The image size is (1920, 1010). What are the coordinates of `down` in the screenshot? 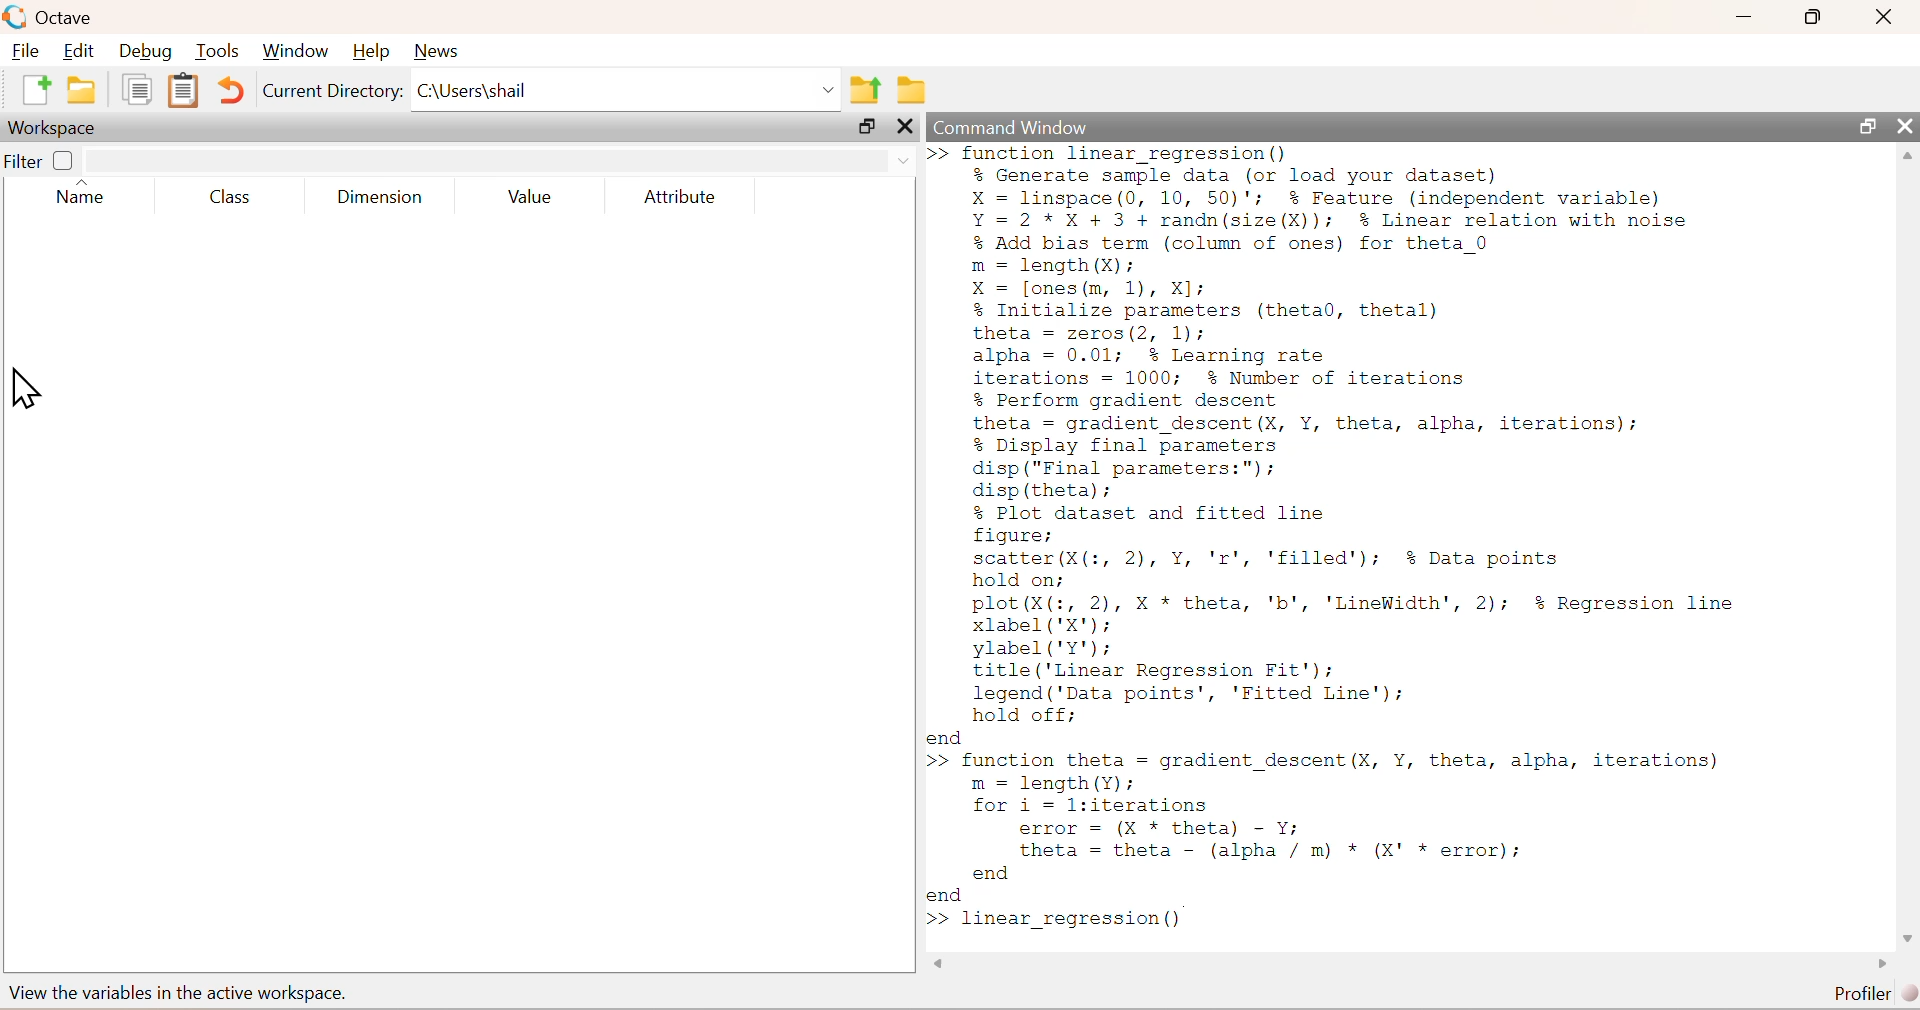 It's located at (904, 161).